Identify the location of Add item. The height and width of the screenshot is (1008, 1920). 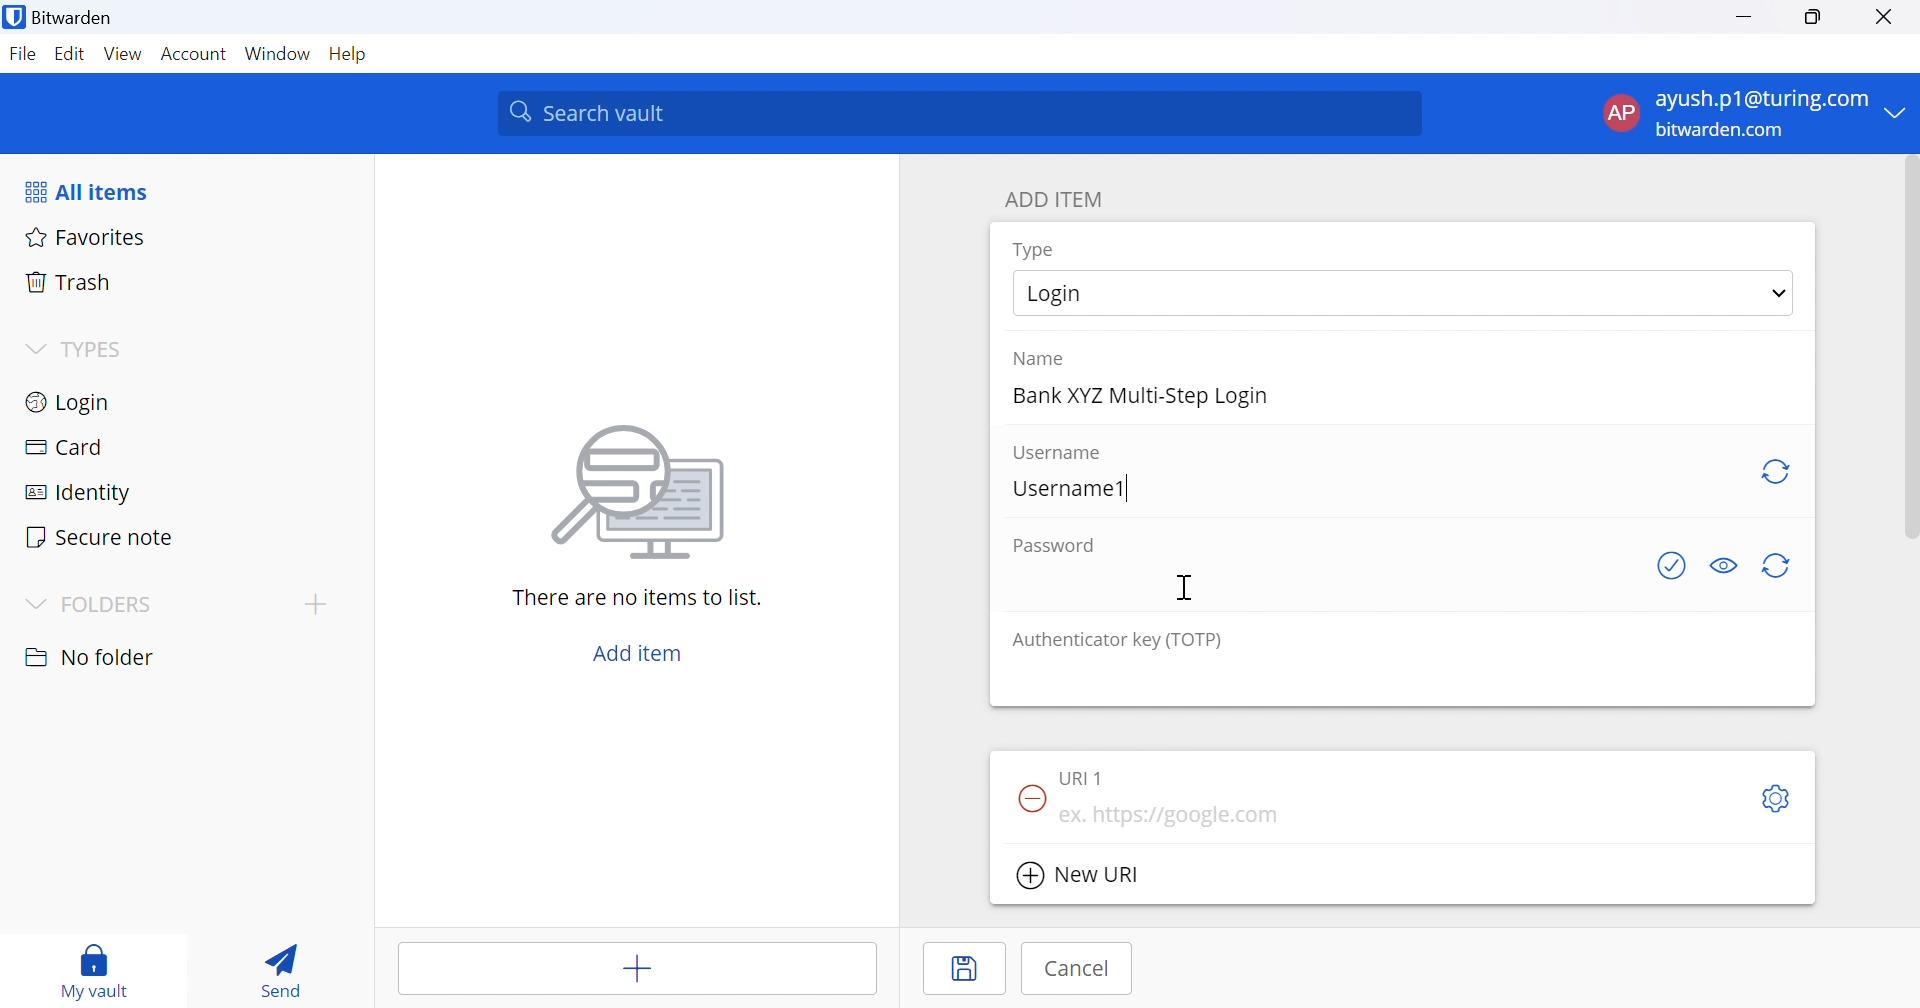
(640, 968).